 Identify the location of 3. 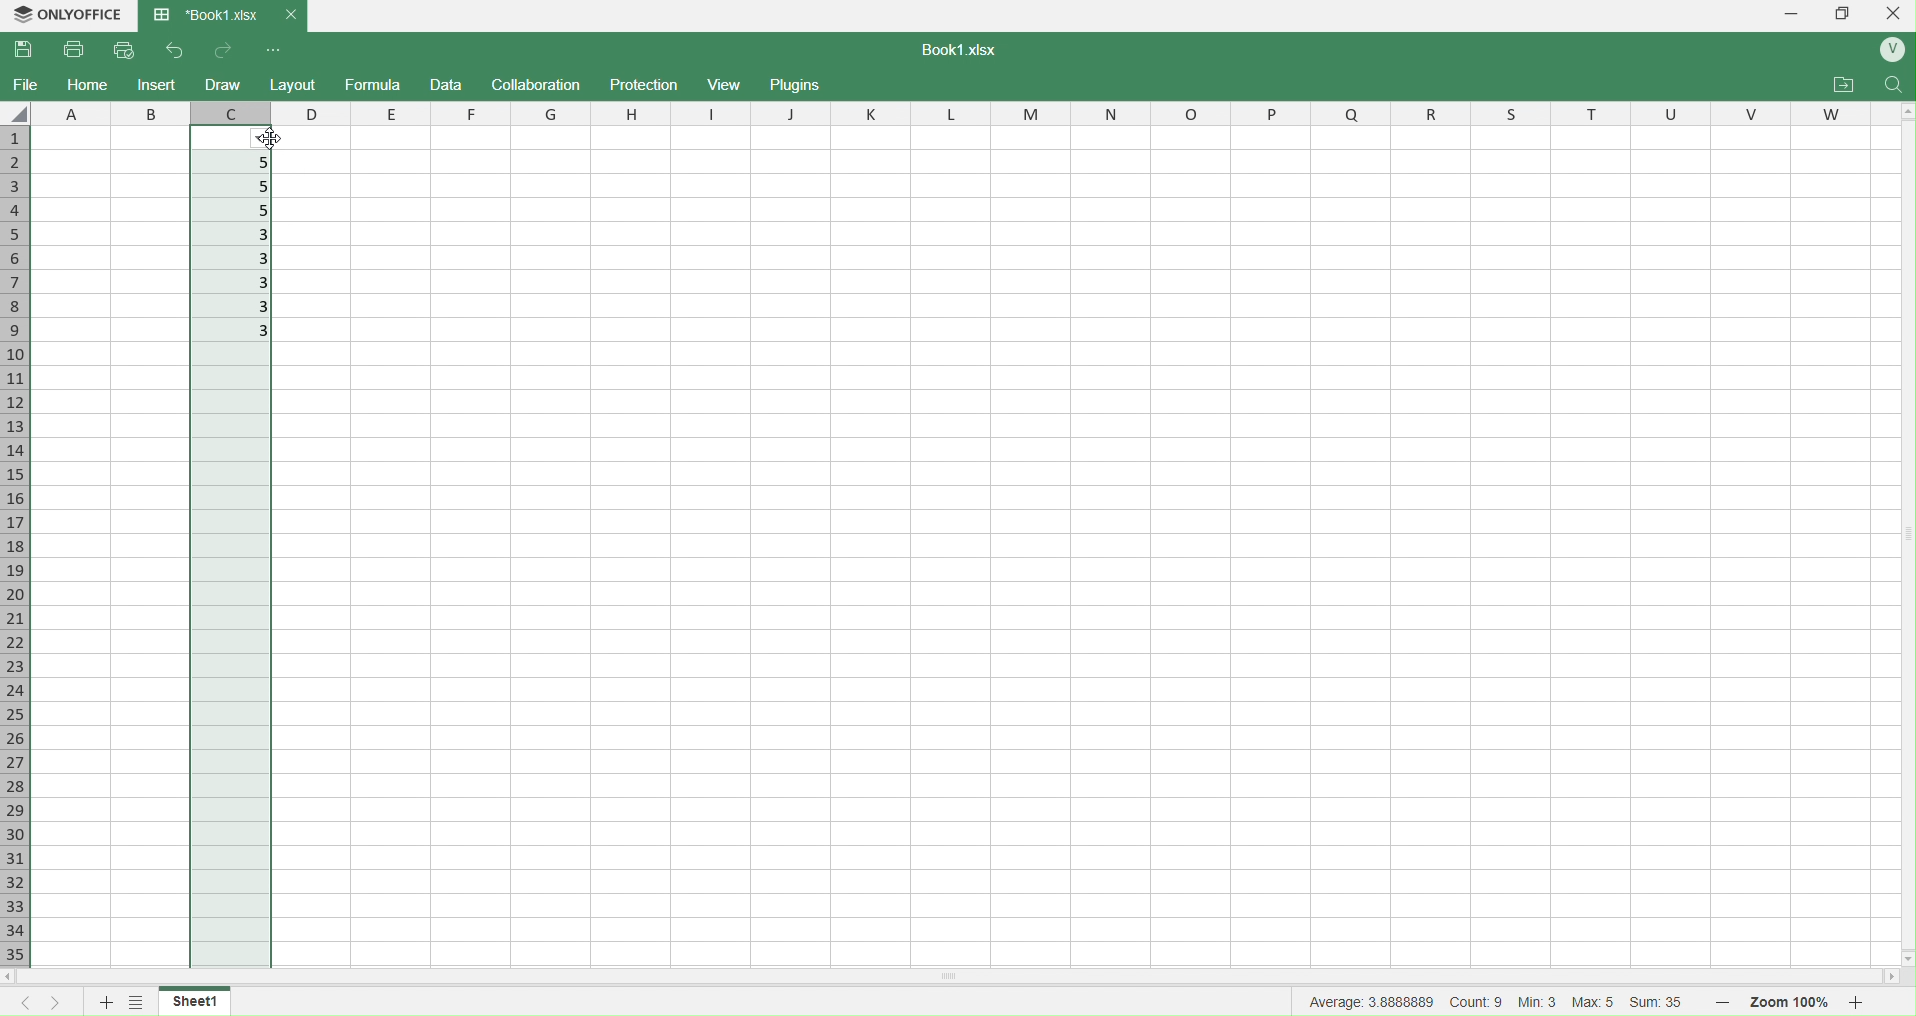
(231, 257).